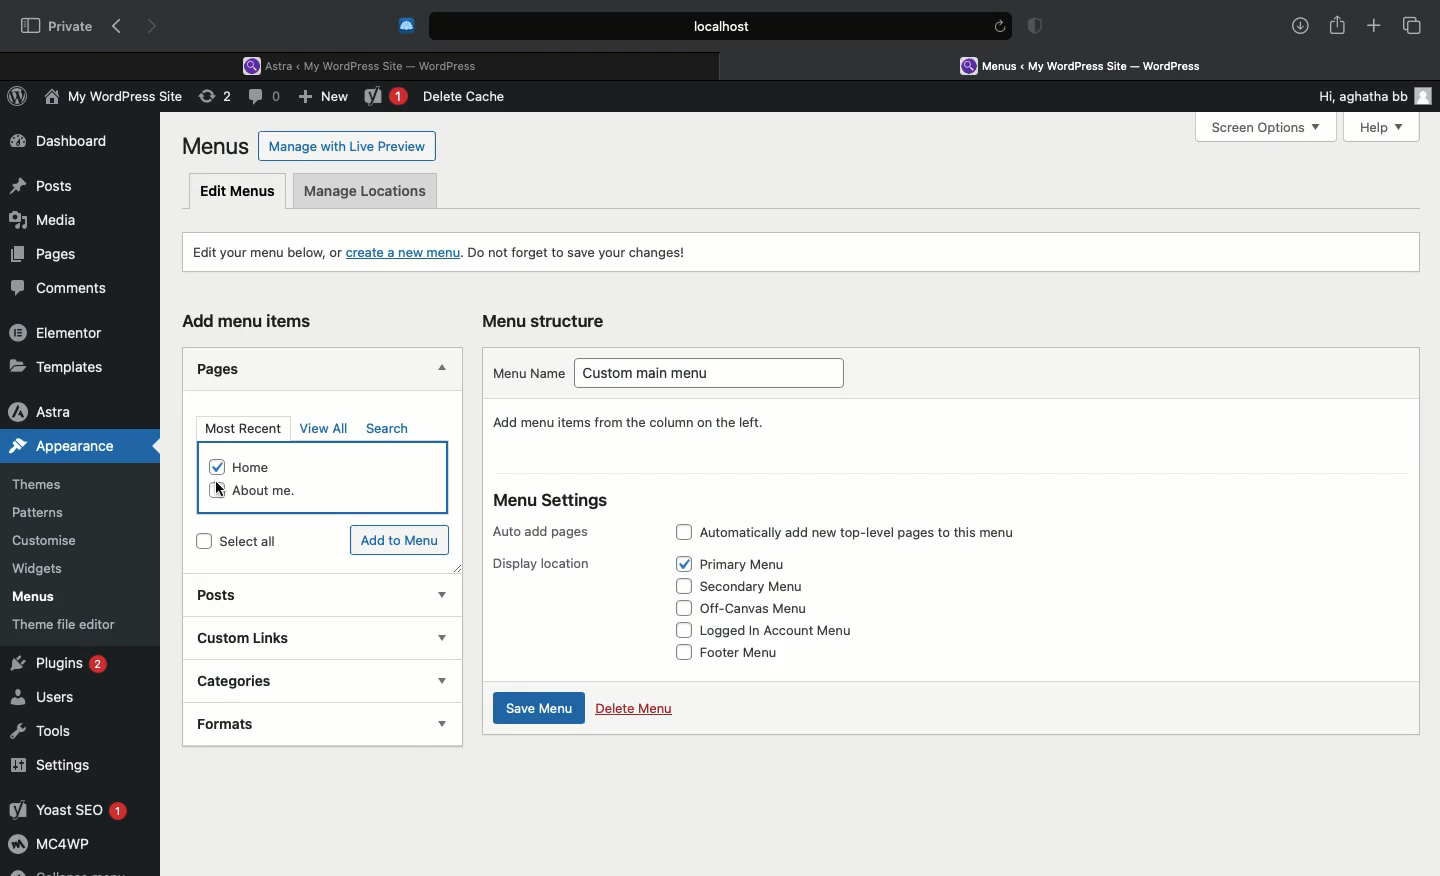 The width and height of the screenshot is (1440, 876). What do you see at coordinates (110, 100) in the screenshot?
I see `My WordPress Site` at bounding box center [110, 100].